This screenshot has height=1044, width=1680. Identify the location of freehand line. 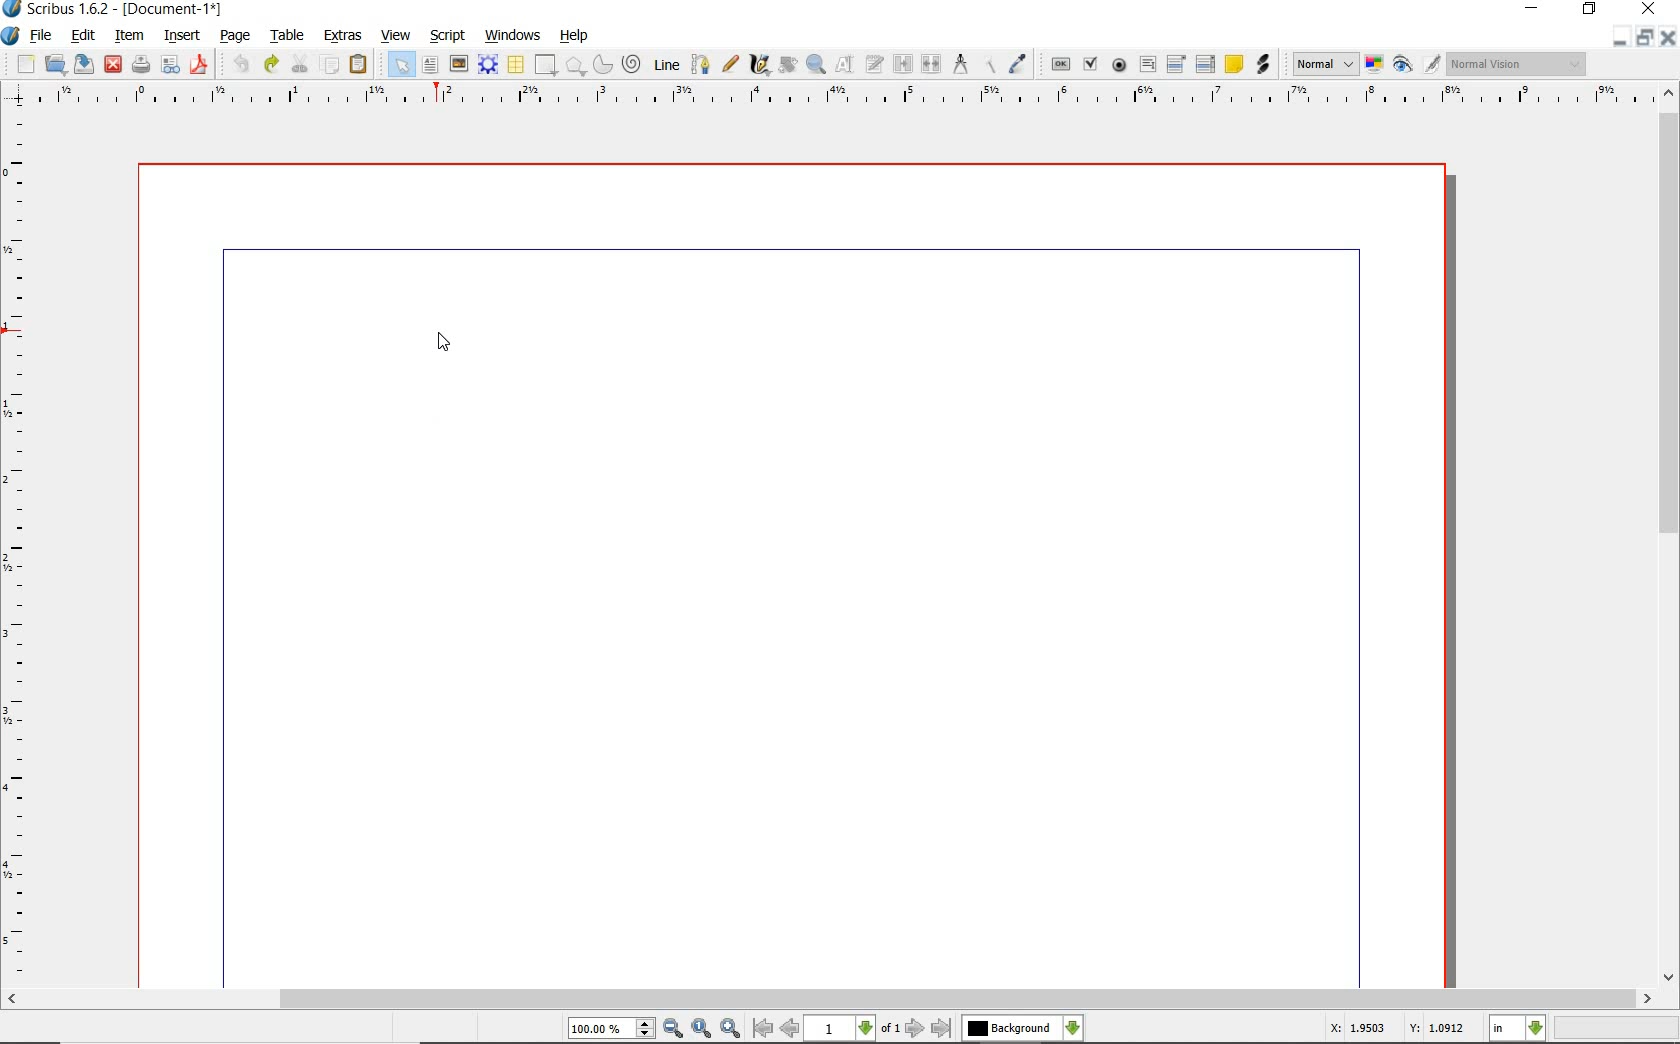
(732, 65).